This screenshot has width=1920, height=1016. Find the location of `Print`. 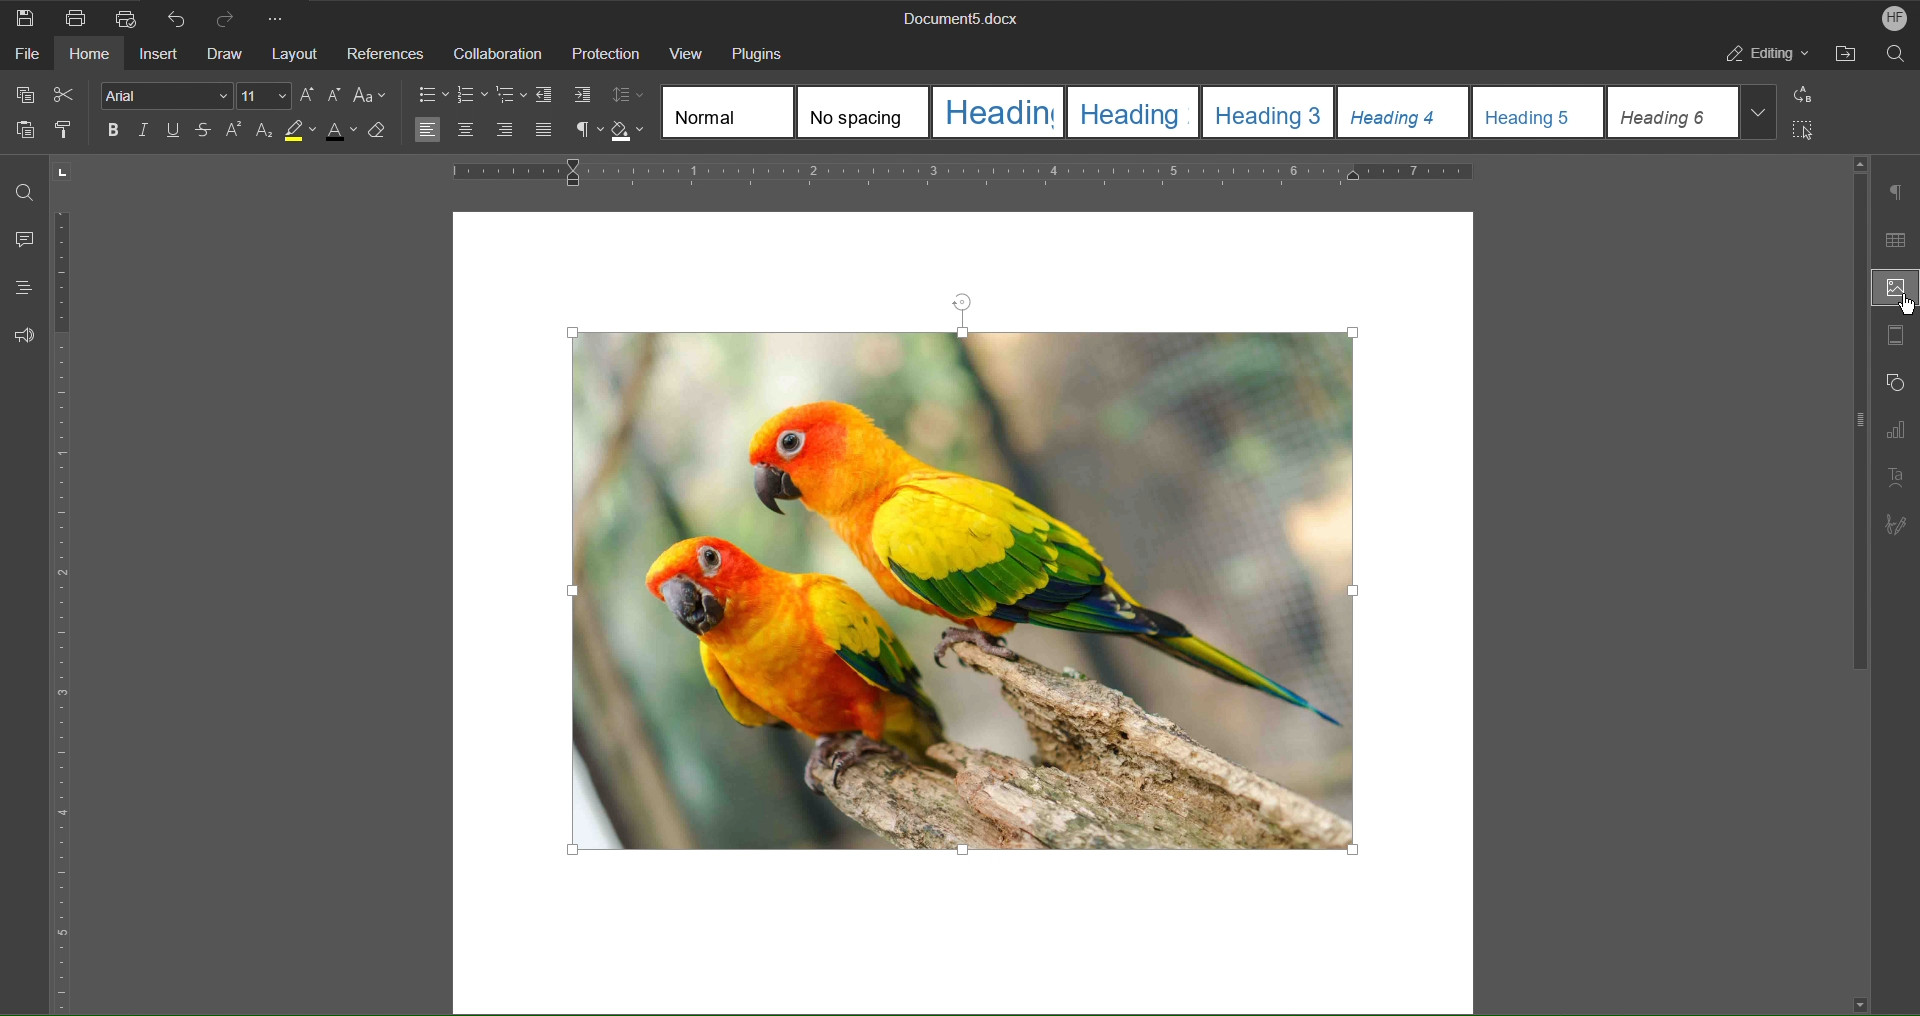

Print is located at coordinates (77, 18).